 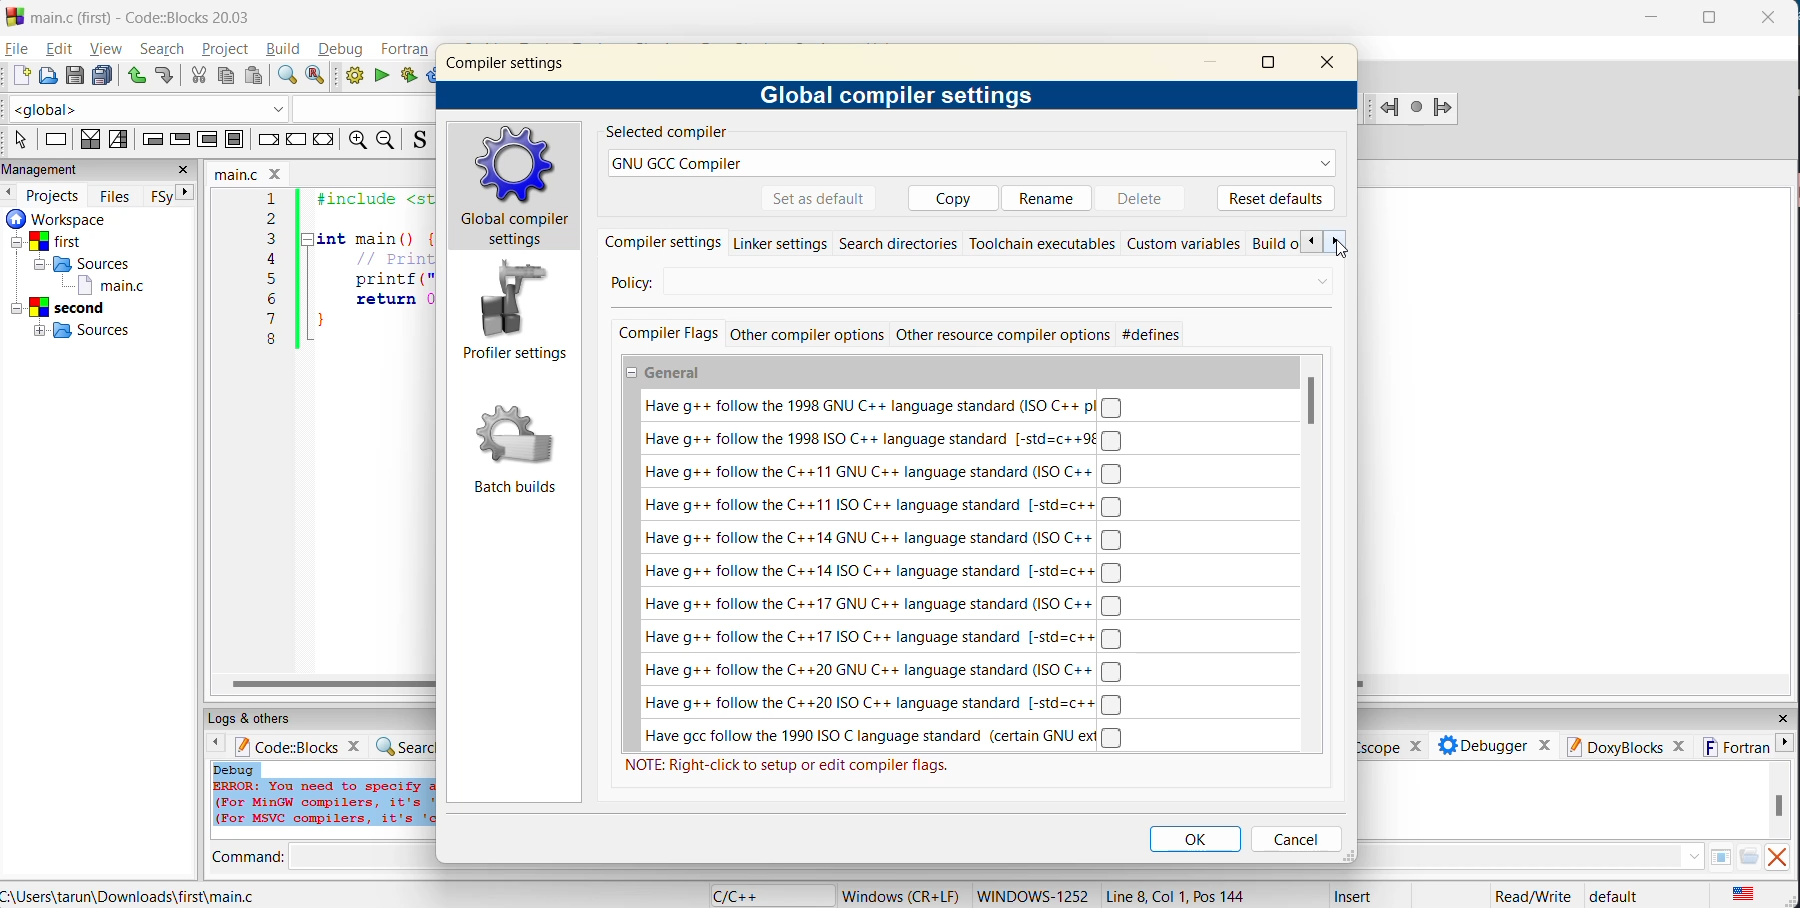 What do you see at coordinates (1304, 241) in the screenshot?
I see `previous` at bounding box center [1304, 241].